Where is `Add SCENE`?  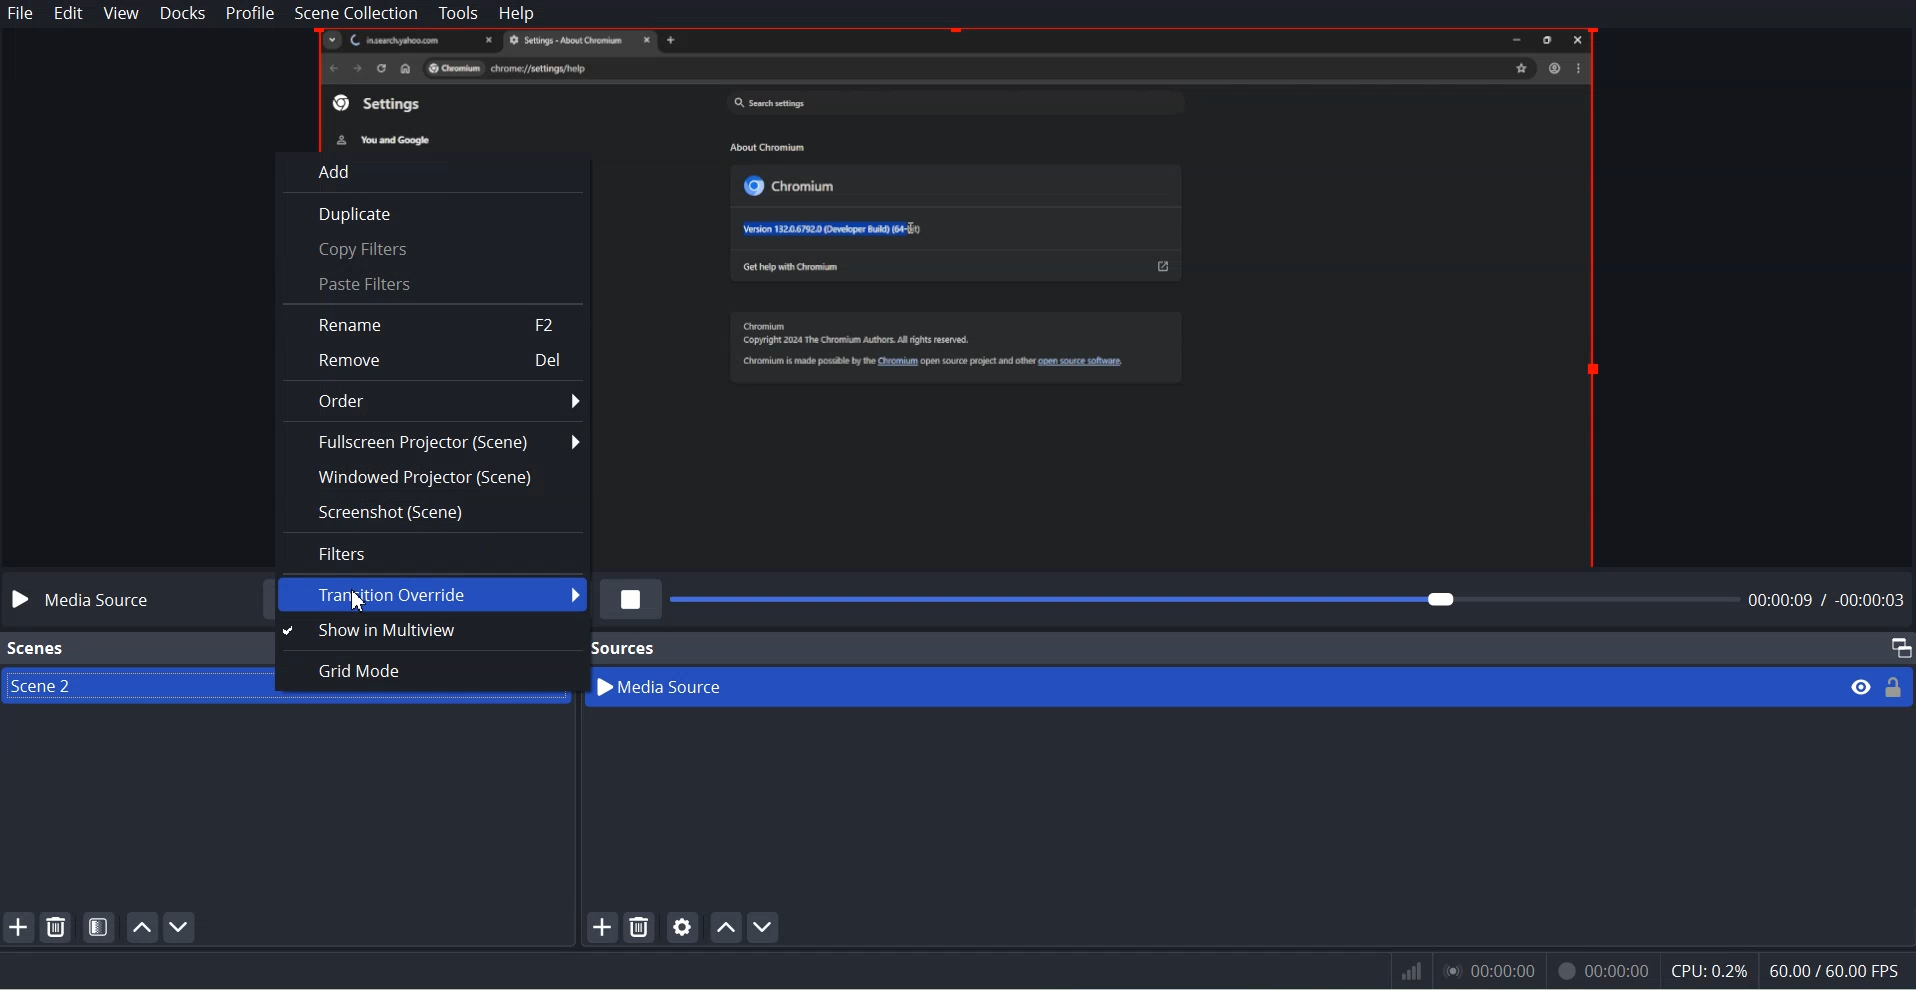 Add SCENE is located at coordinates (18, 926).